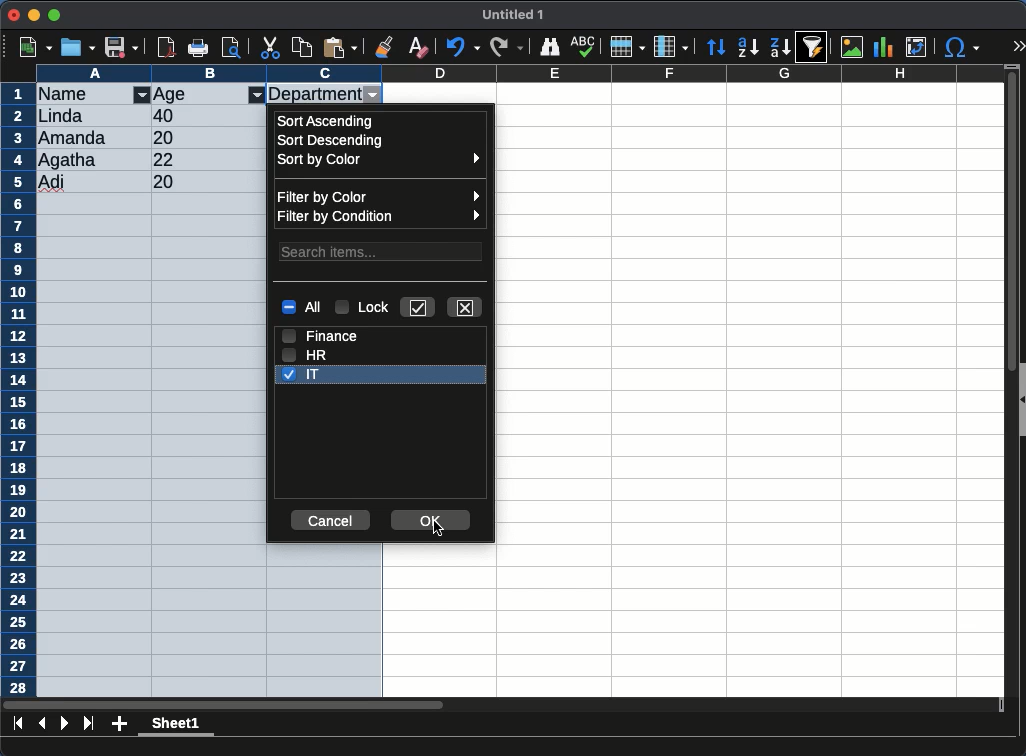 Image resolution: width=1026 pixels, height=756 pixels. What do you see at coordinates (173, 95) in the screenshot?
I see `age` at bounding box center [173, 95].